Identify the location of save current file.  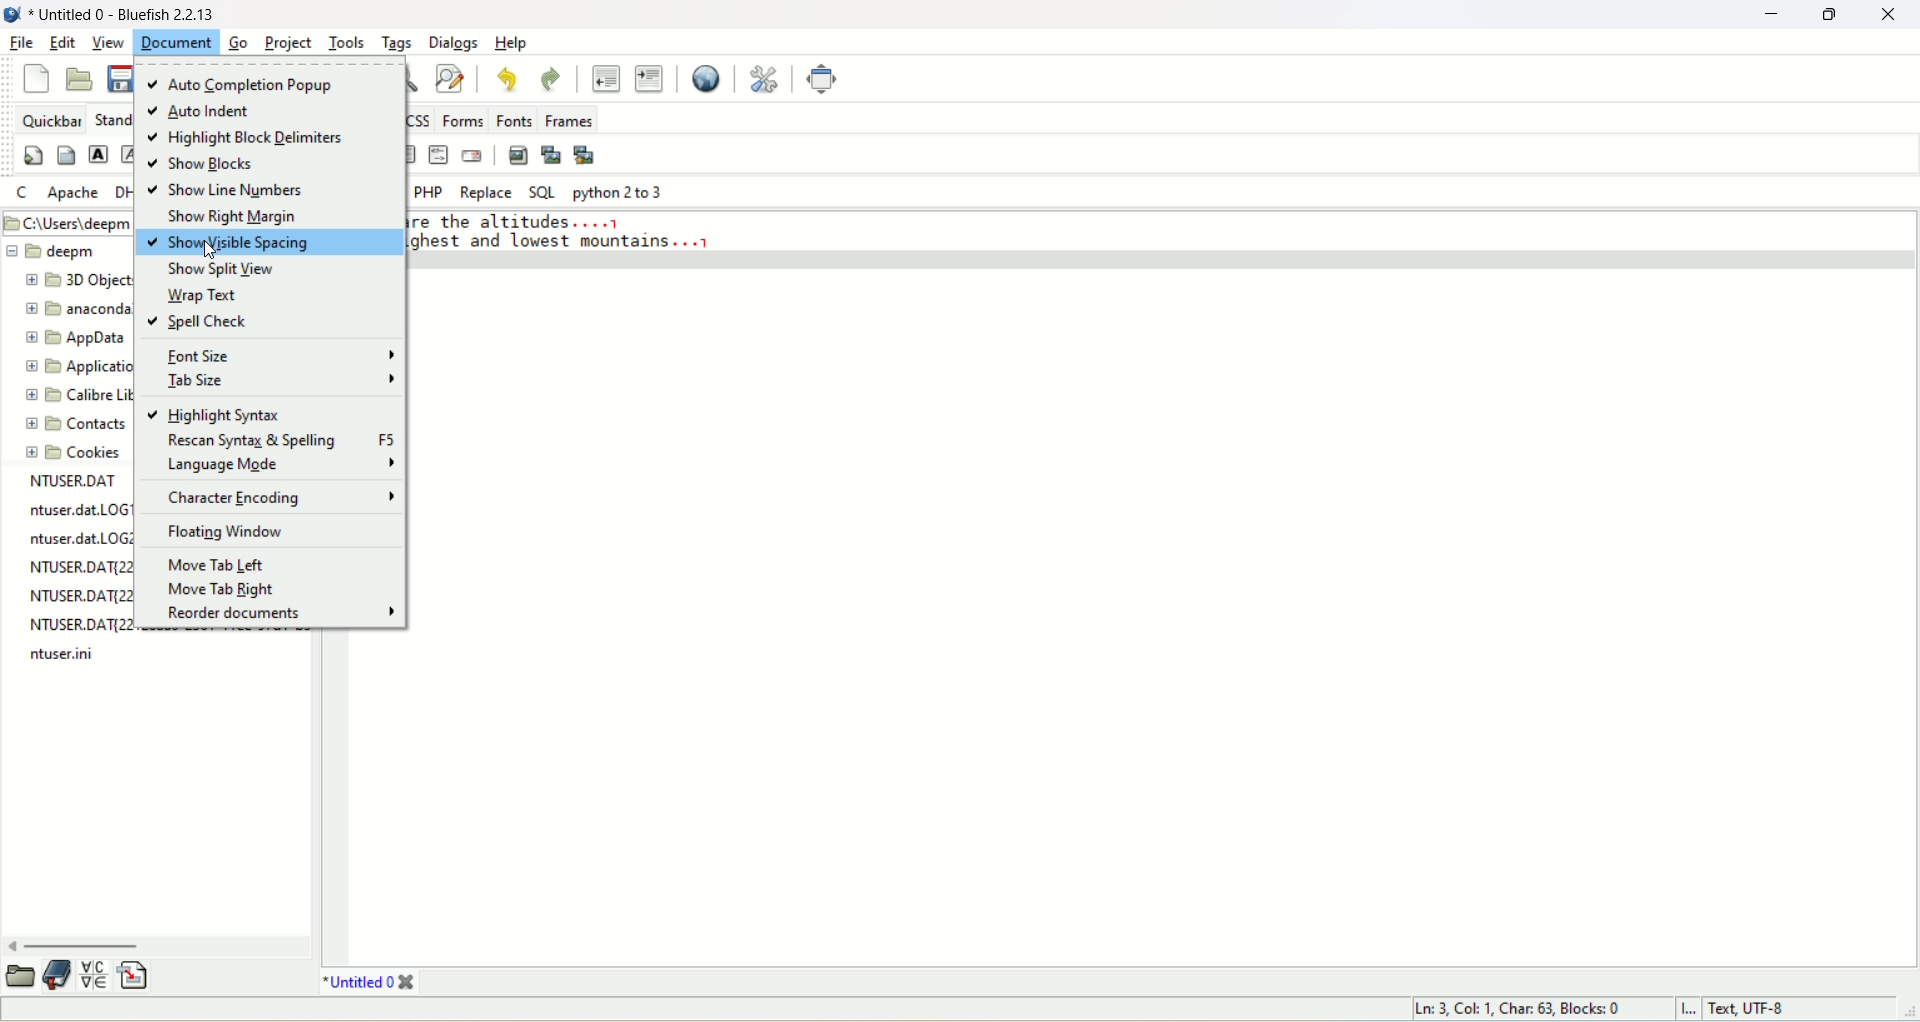
(115, 79).